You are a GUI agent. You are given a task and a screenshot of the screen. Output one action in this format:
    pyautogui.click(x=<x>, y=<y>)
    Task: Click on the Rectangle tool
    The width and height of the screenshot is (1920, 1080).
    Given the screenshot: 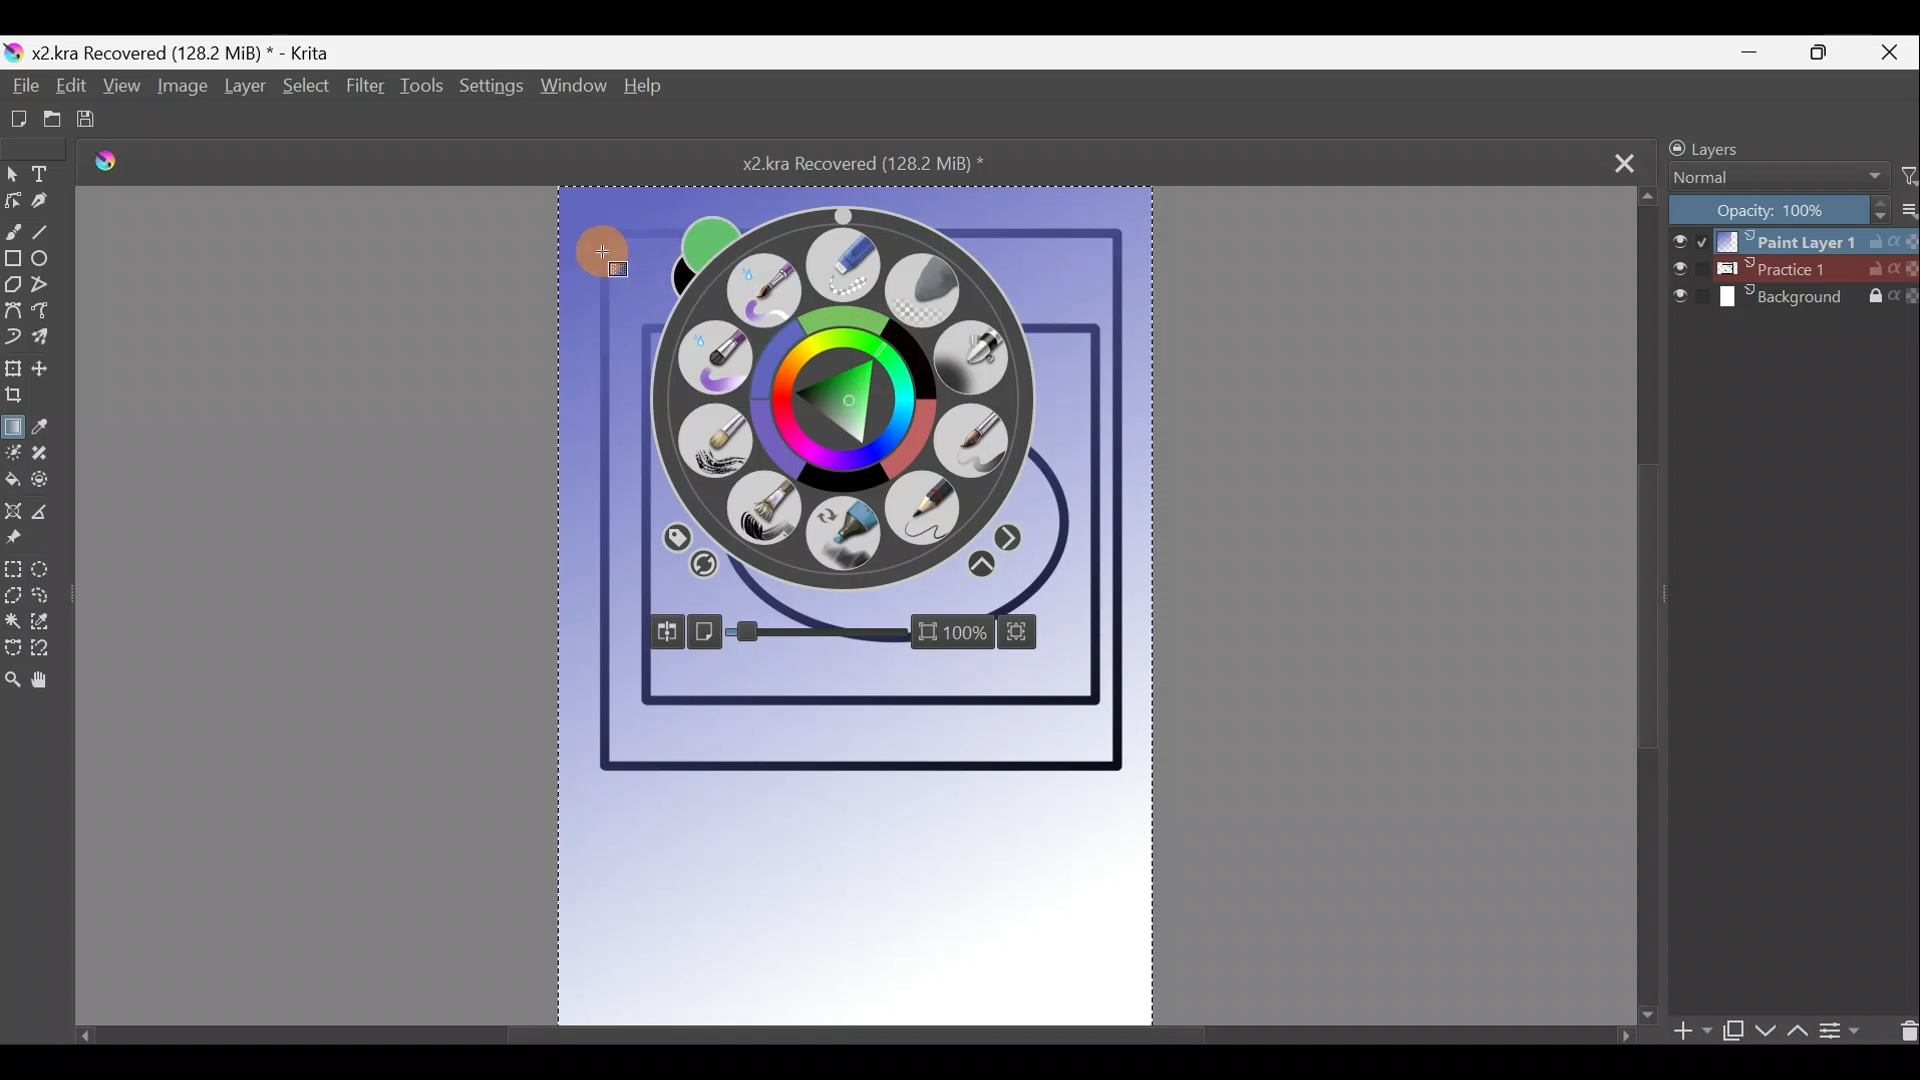 What is the action you would take?
    pyautogui.click(x=12, y=261)
    